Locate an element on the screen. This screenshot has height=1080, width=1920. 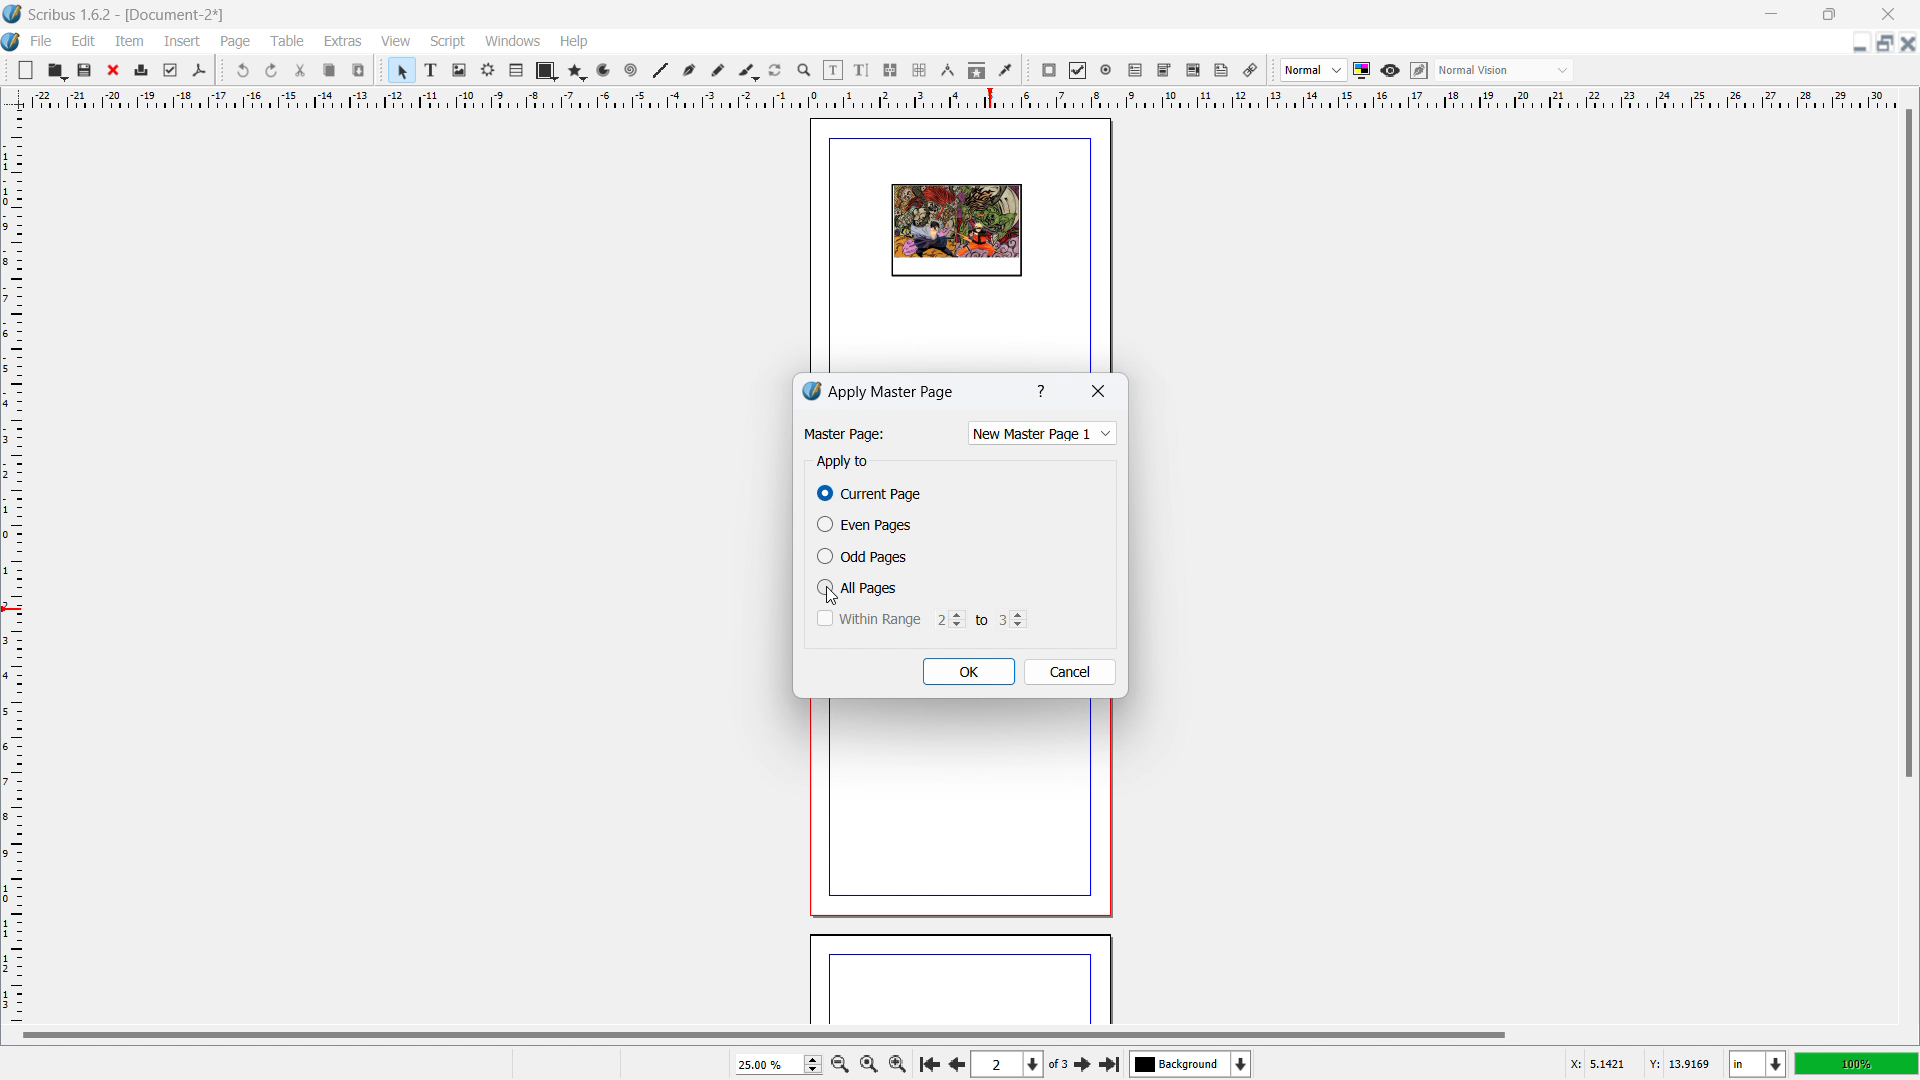
shape is located at coordinates (547, 71).